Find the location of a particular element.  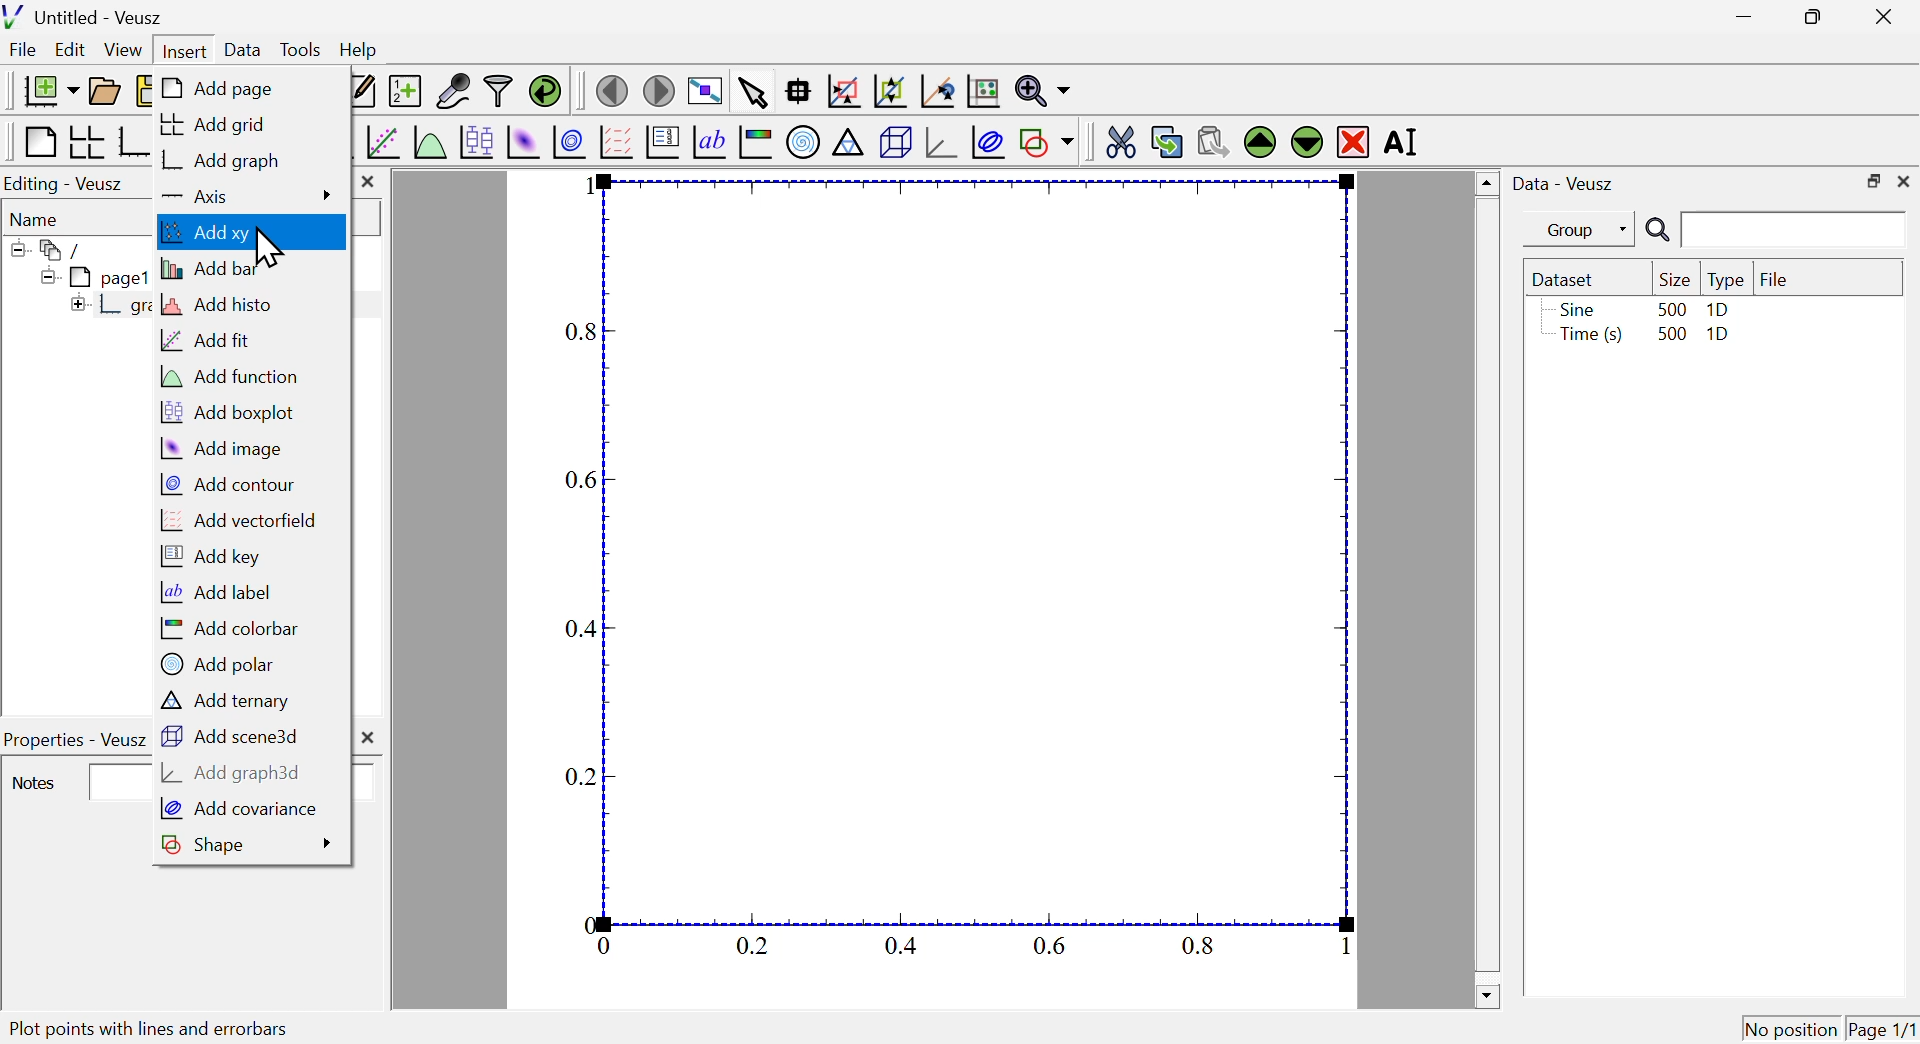

0.8 is located at coordinates (584, 333).